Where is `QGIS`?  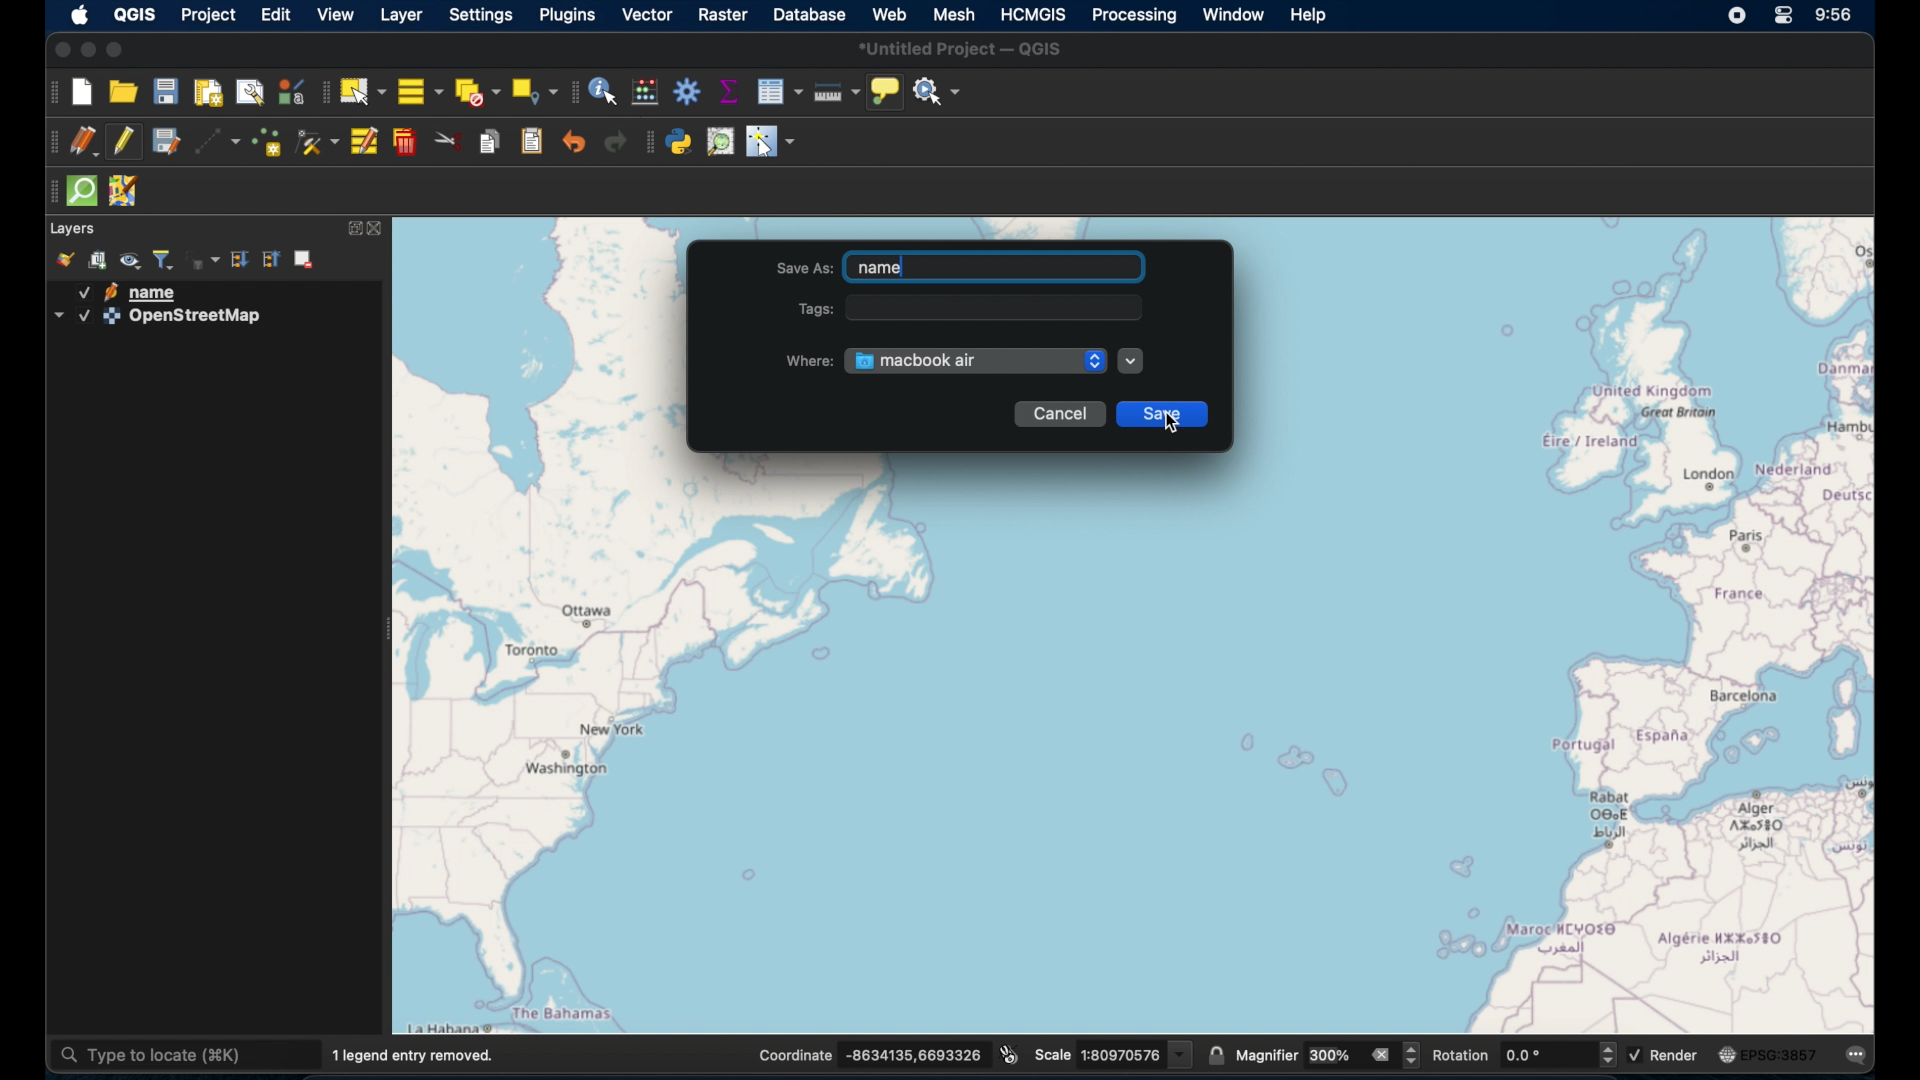 QGIS is located at coordinates (134, 15).